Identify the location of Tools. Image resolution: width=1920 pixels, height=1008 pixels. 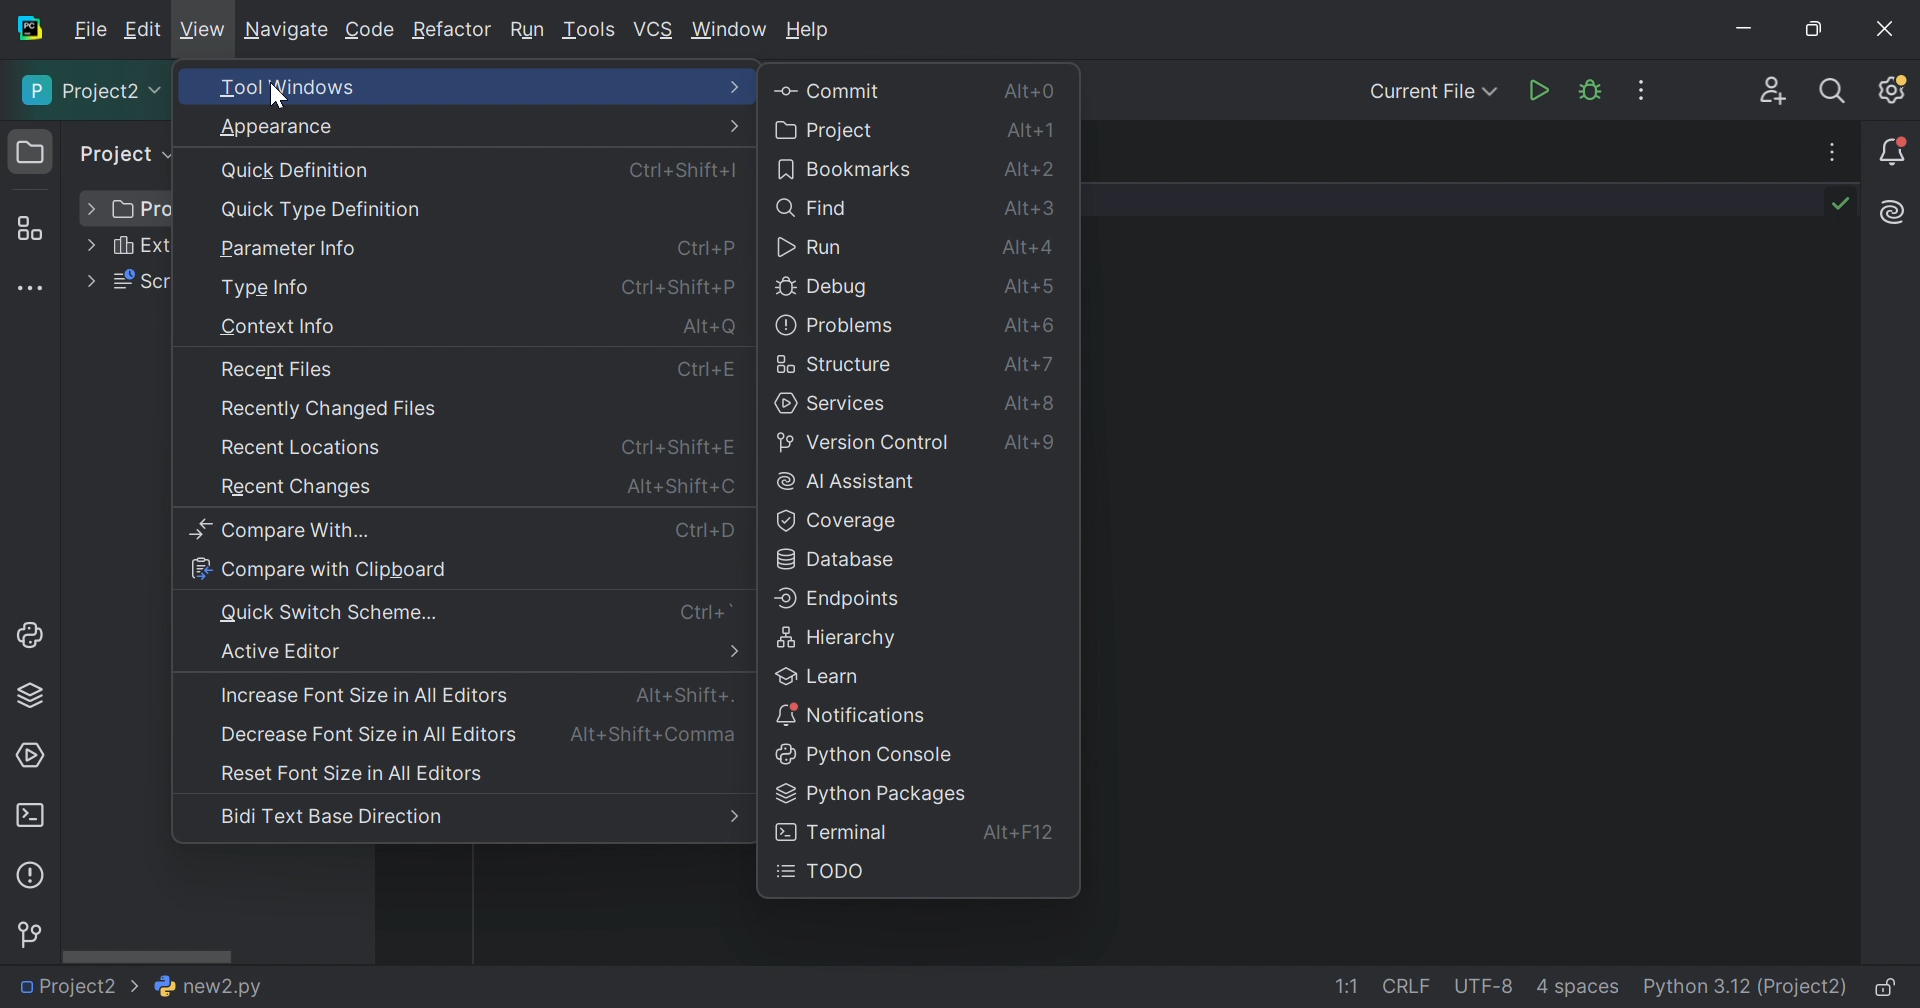
(589, 32).